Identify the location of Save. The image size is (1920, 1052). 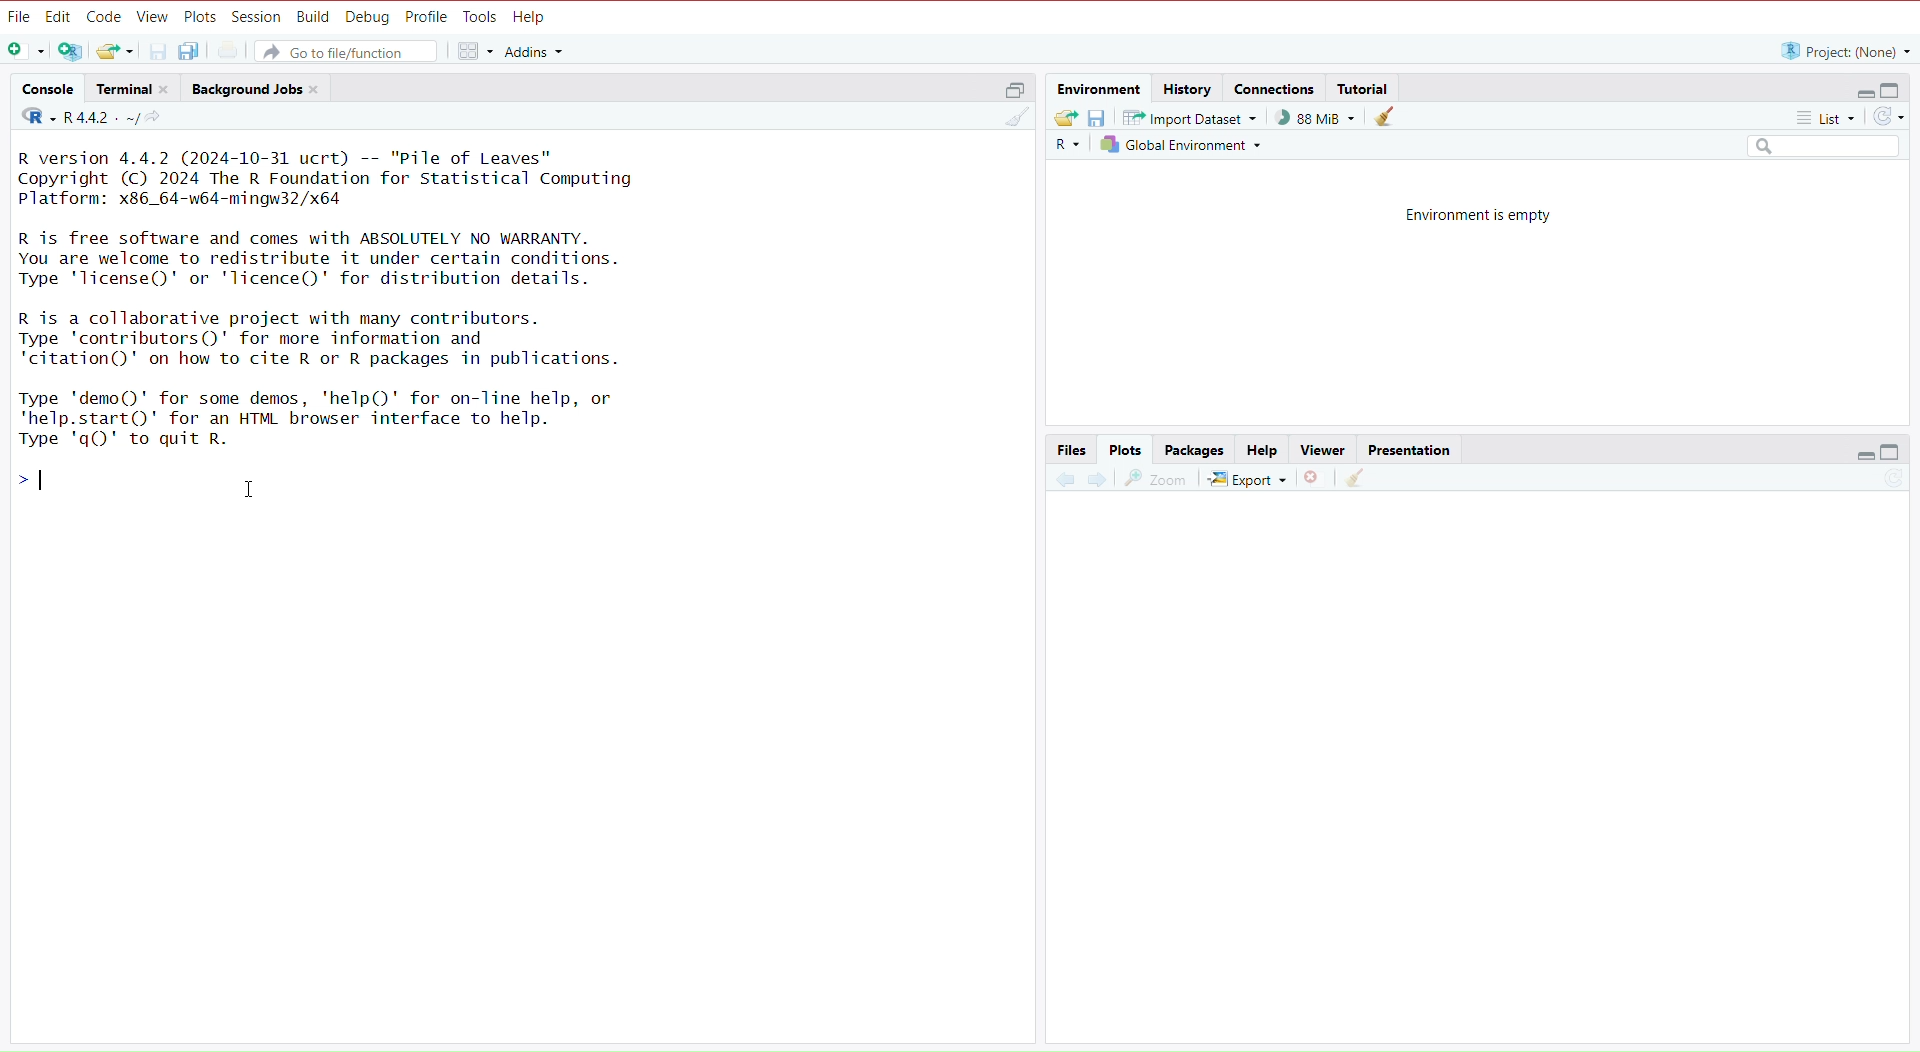
(1099, 118).